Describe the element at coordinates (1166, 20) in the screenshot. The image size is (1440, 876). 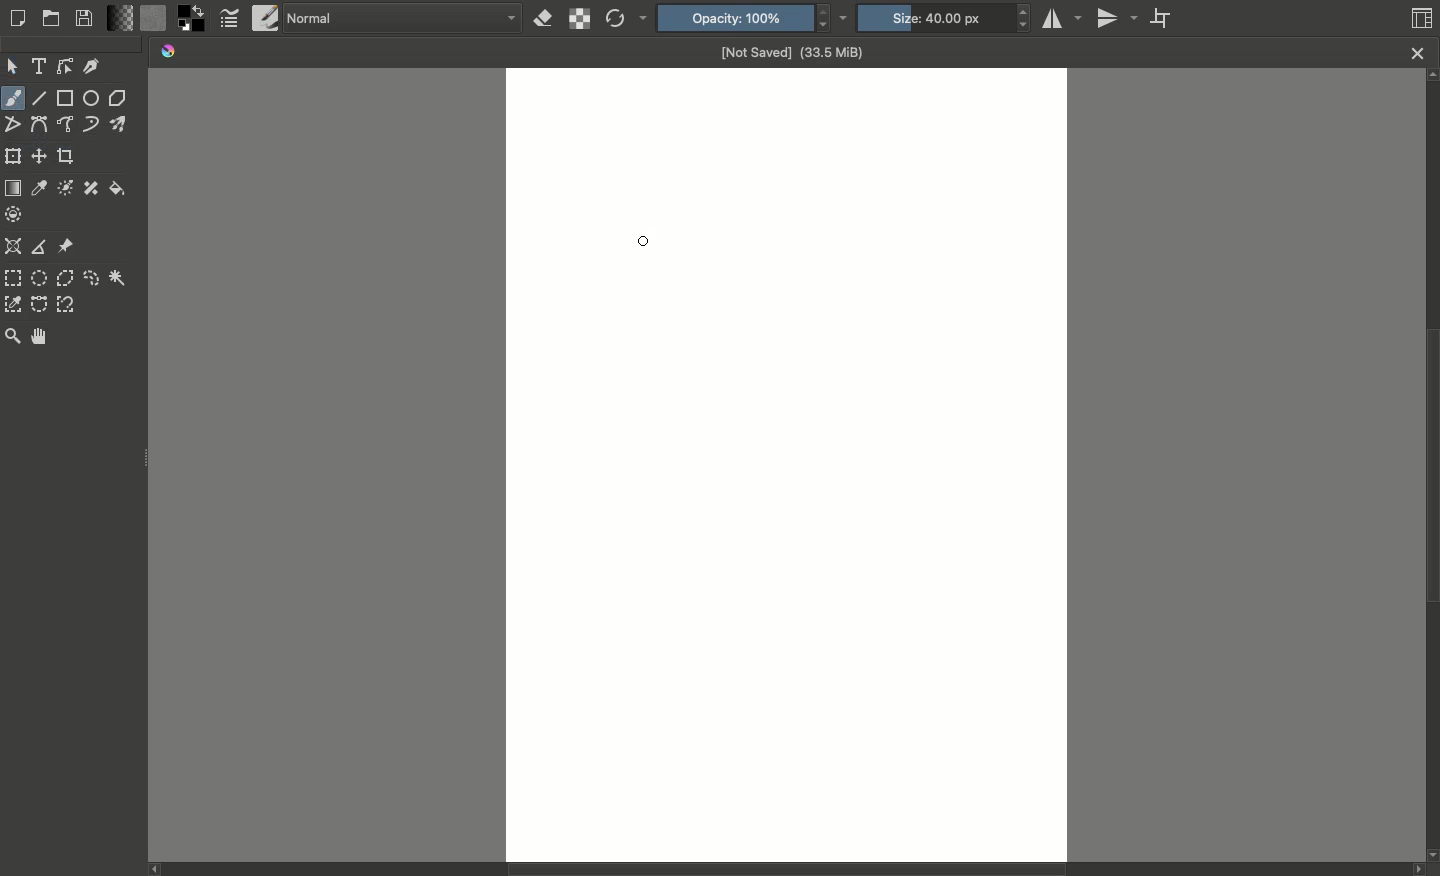
I see `Wrap around mode` at that location.